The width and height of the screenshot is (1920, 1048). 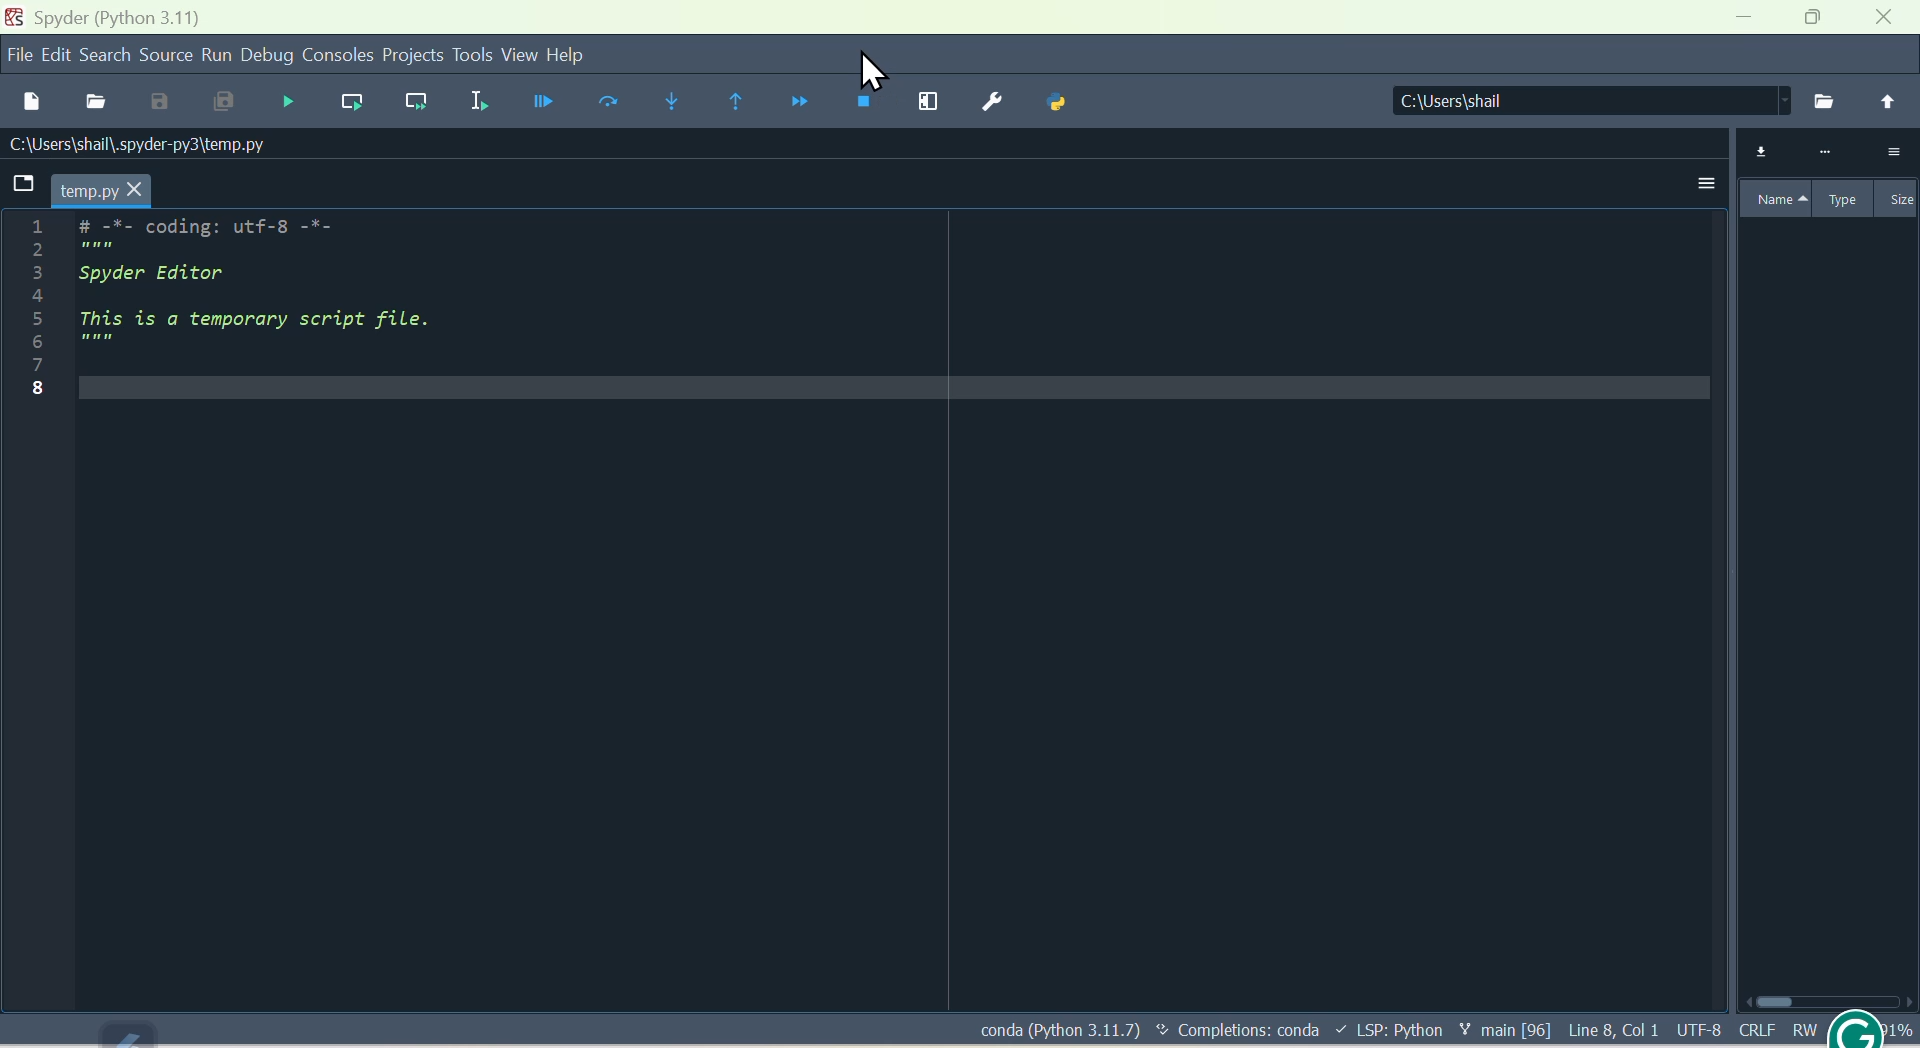 What do you see at coordinates (337, 51) in the screenshot?
I see `Consoles` at bounding box center [337, 51].